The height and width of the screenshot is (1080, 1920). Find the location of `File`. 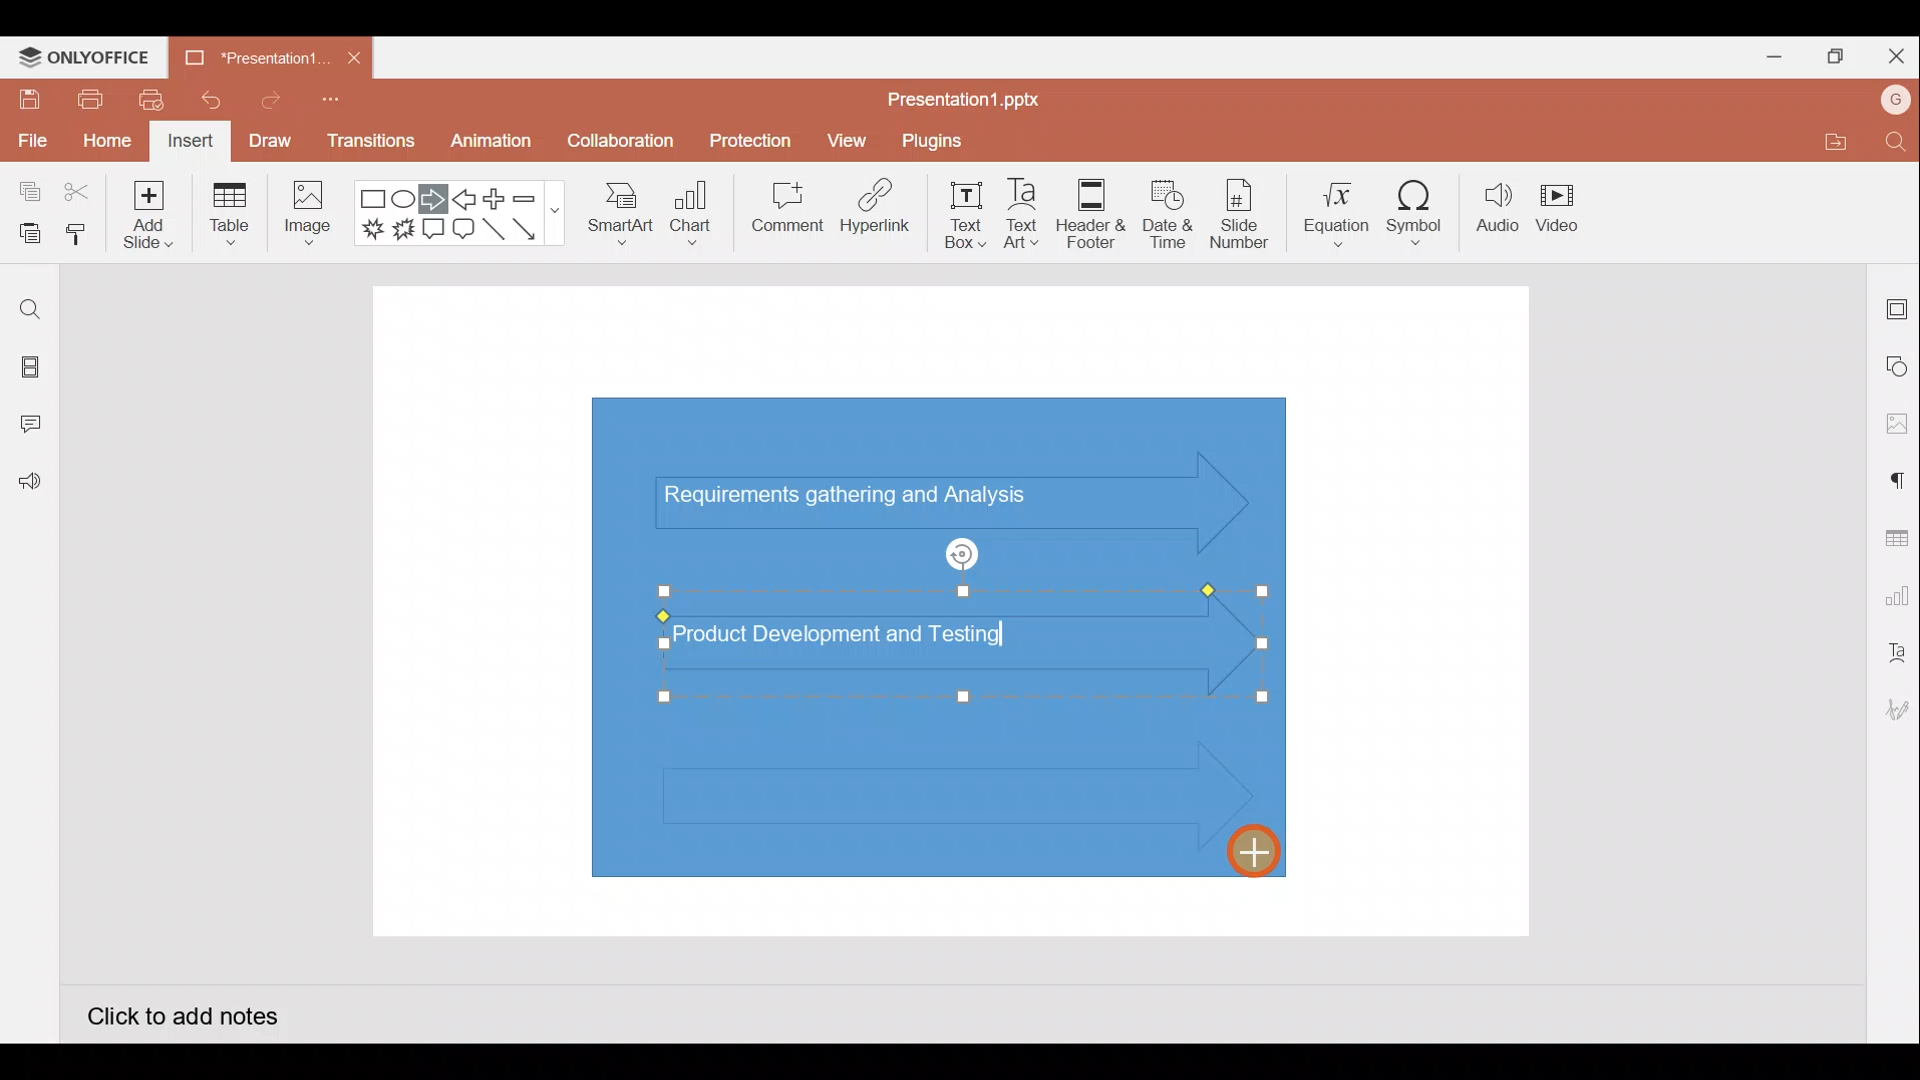

File is located at coordinates (30, 137).